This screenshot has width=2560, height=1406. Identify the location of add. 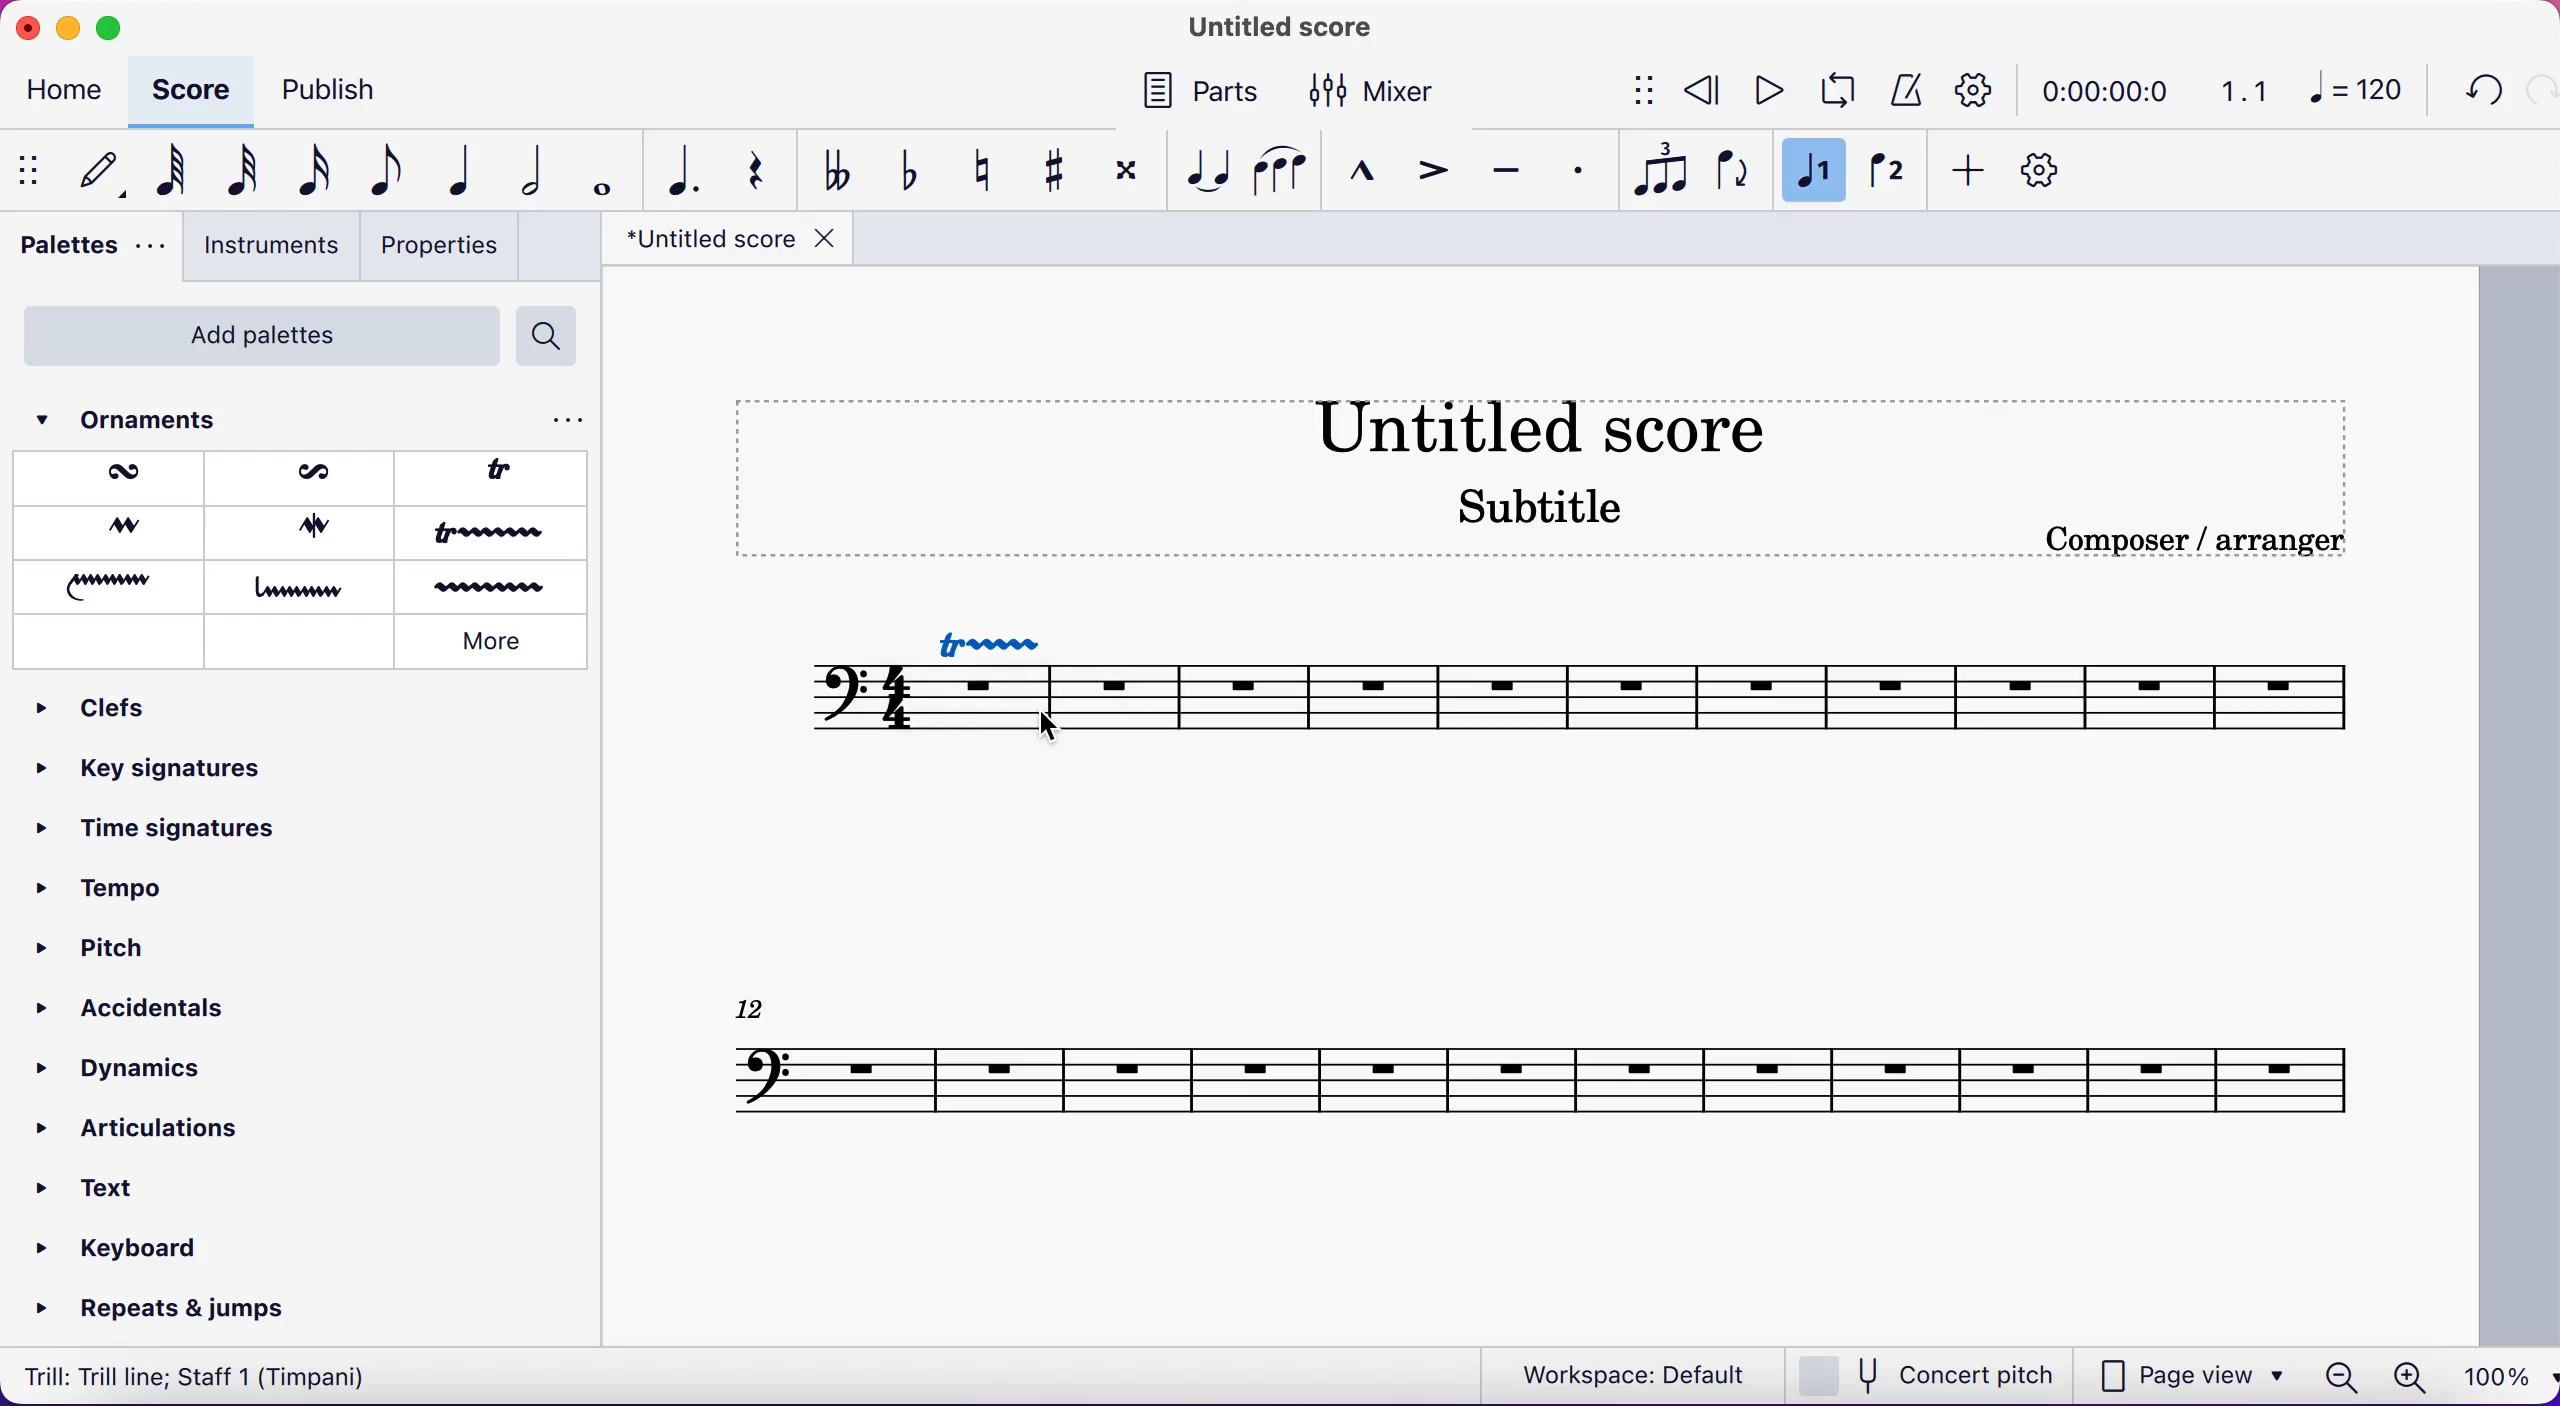
(1970, 173).